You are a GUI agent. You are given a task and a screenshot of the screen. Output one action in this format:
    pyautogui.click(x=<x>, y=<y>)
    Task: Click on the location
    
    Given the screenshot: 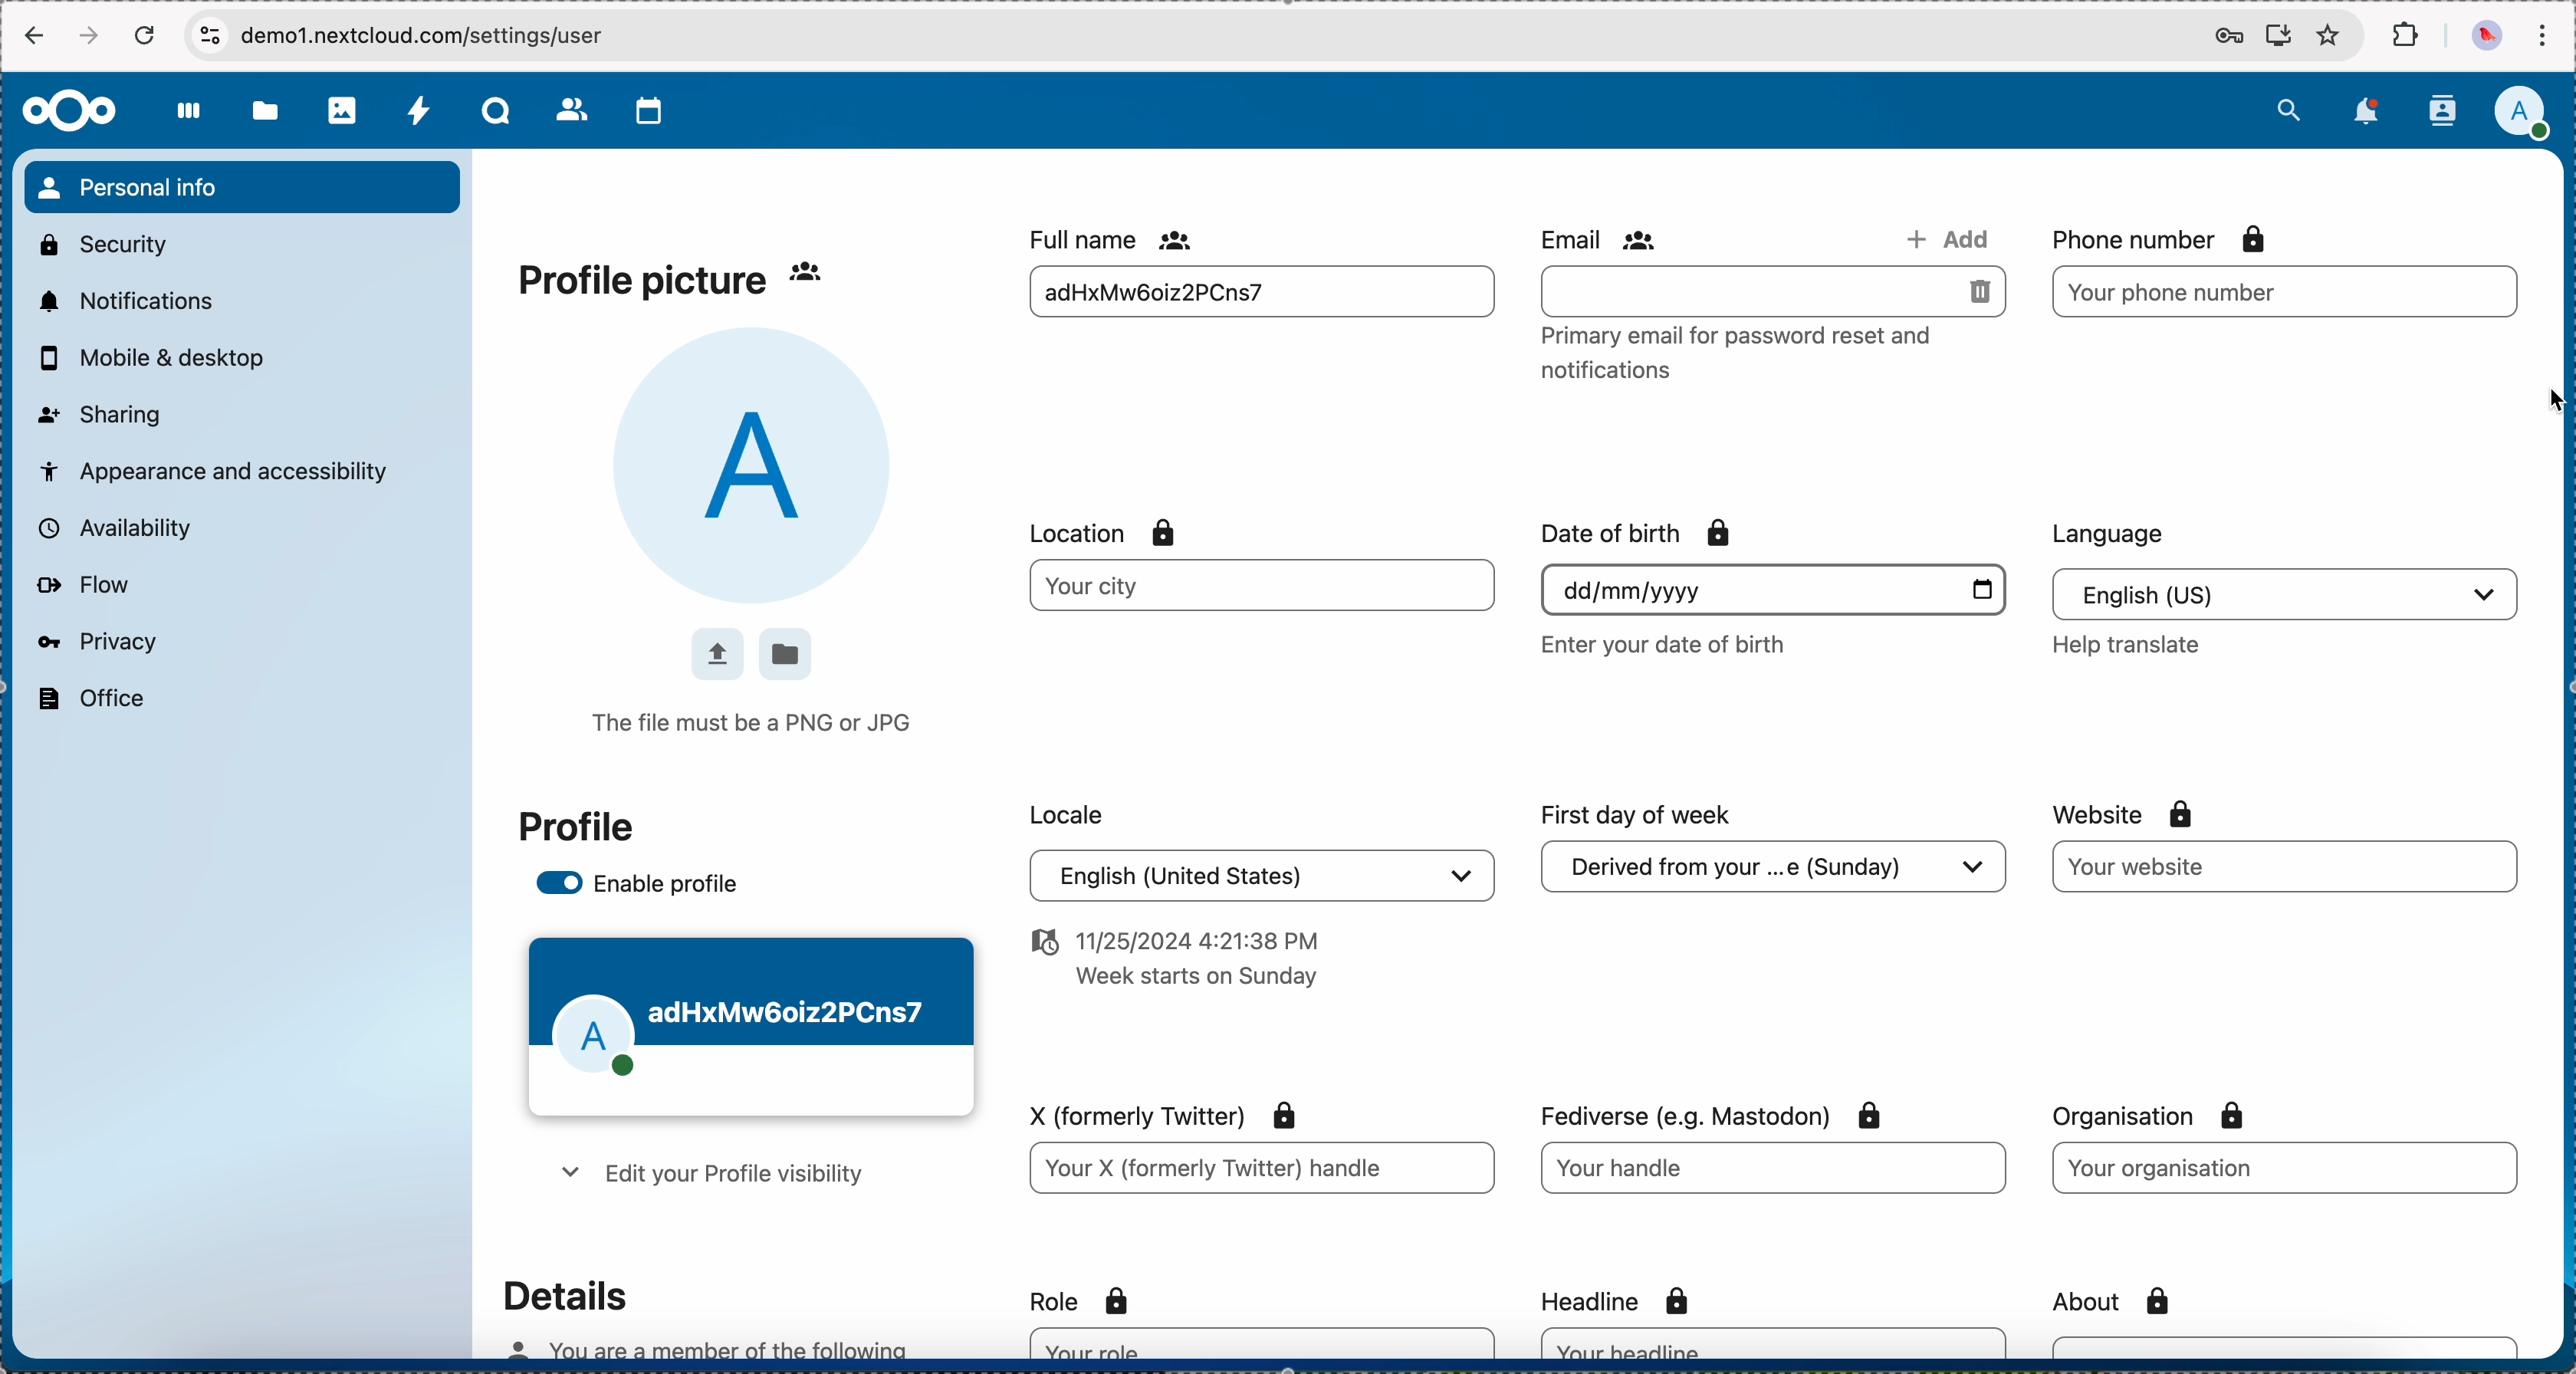 What is the action you would take?
    pyautogui.click(x=1108, y=534)
    